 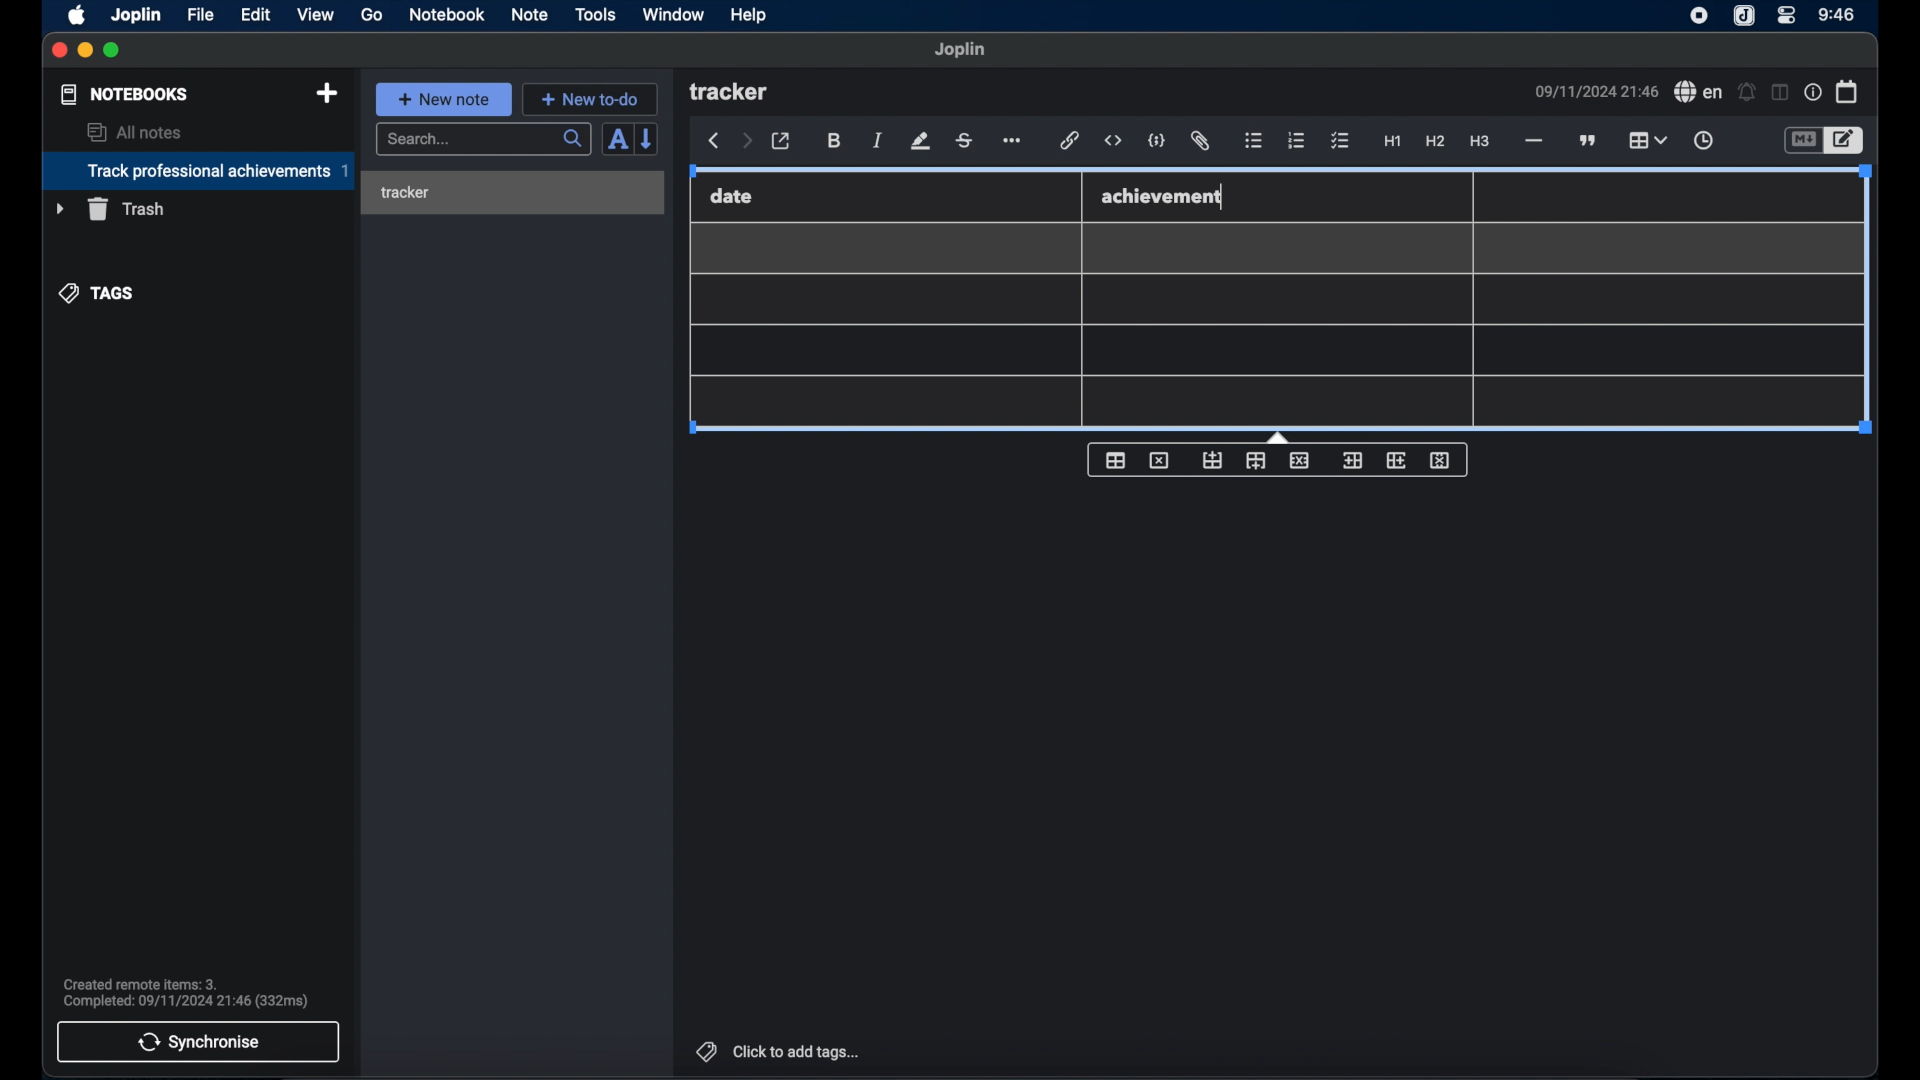 What do you see at coordinates (257, 14) in the screenshot?
I see `edit` at bounding box center [257, 14].